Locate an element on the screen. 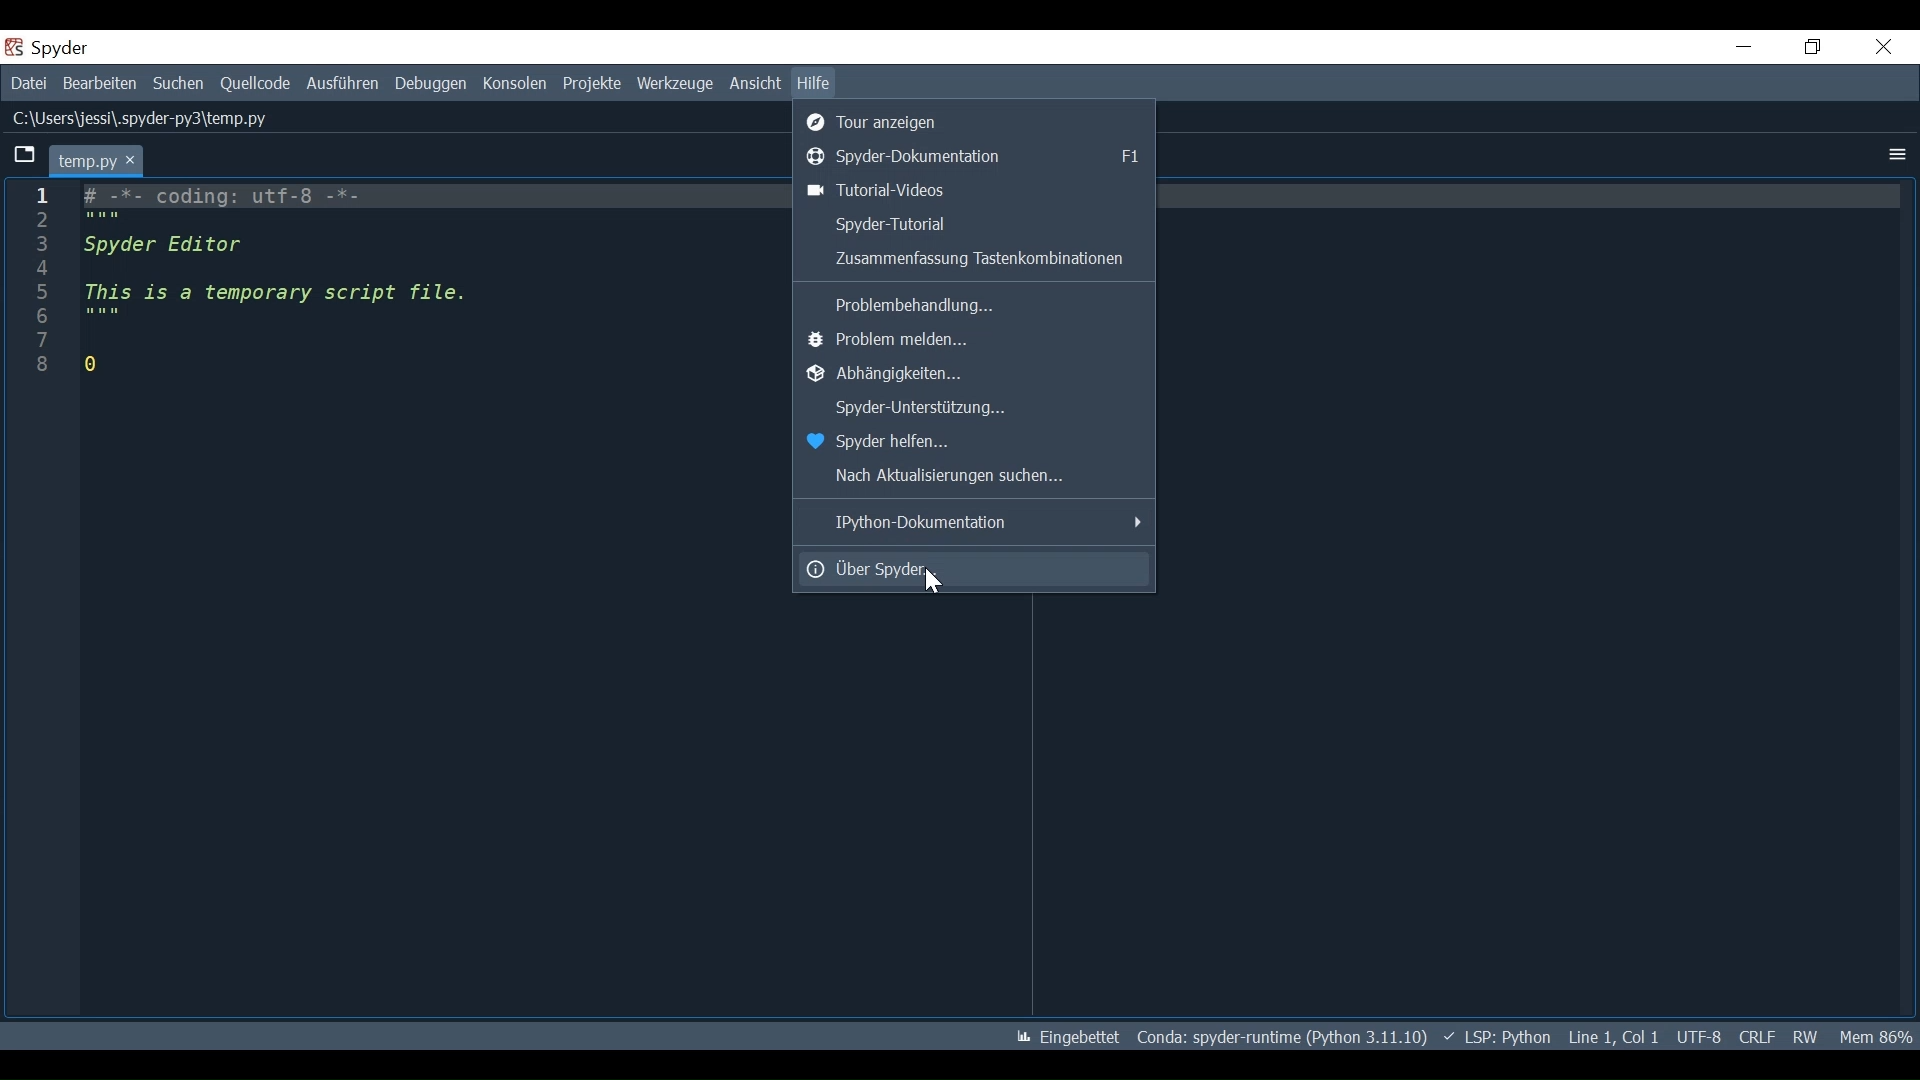  Help is located at coordinates (814, 84).